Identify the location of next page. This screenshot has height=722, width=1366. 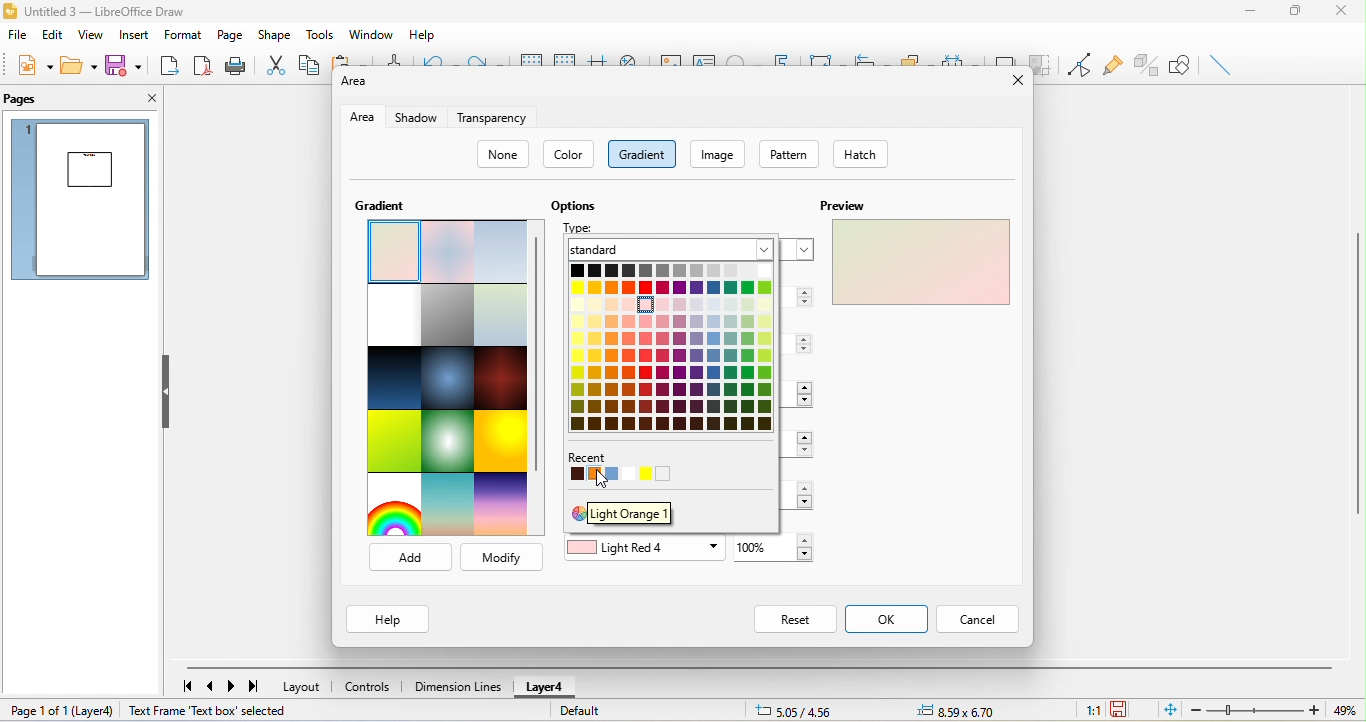
(234, 688).